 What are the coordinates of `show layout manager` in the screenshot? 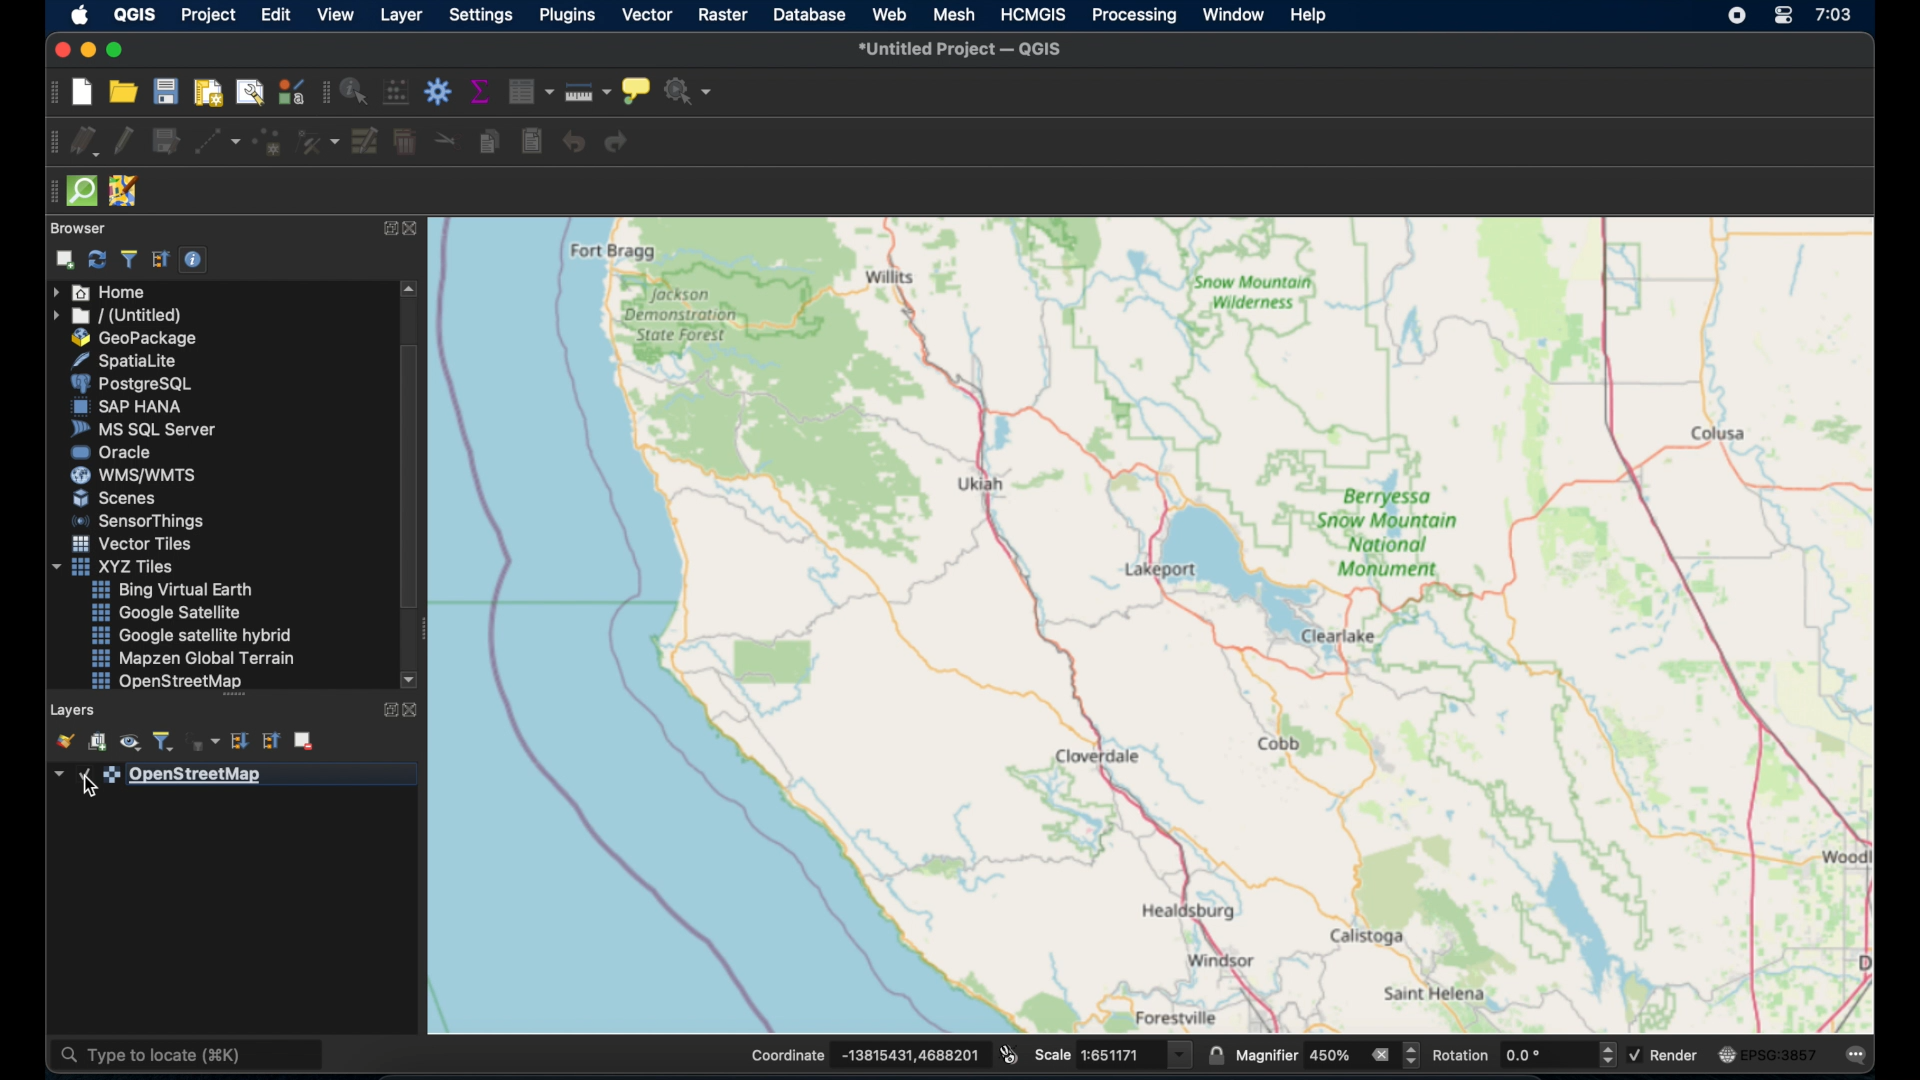 It's located at (249, 94).